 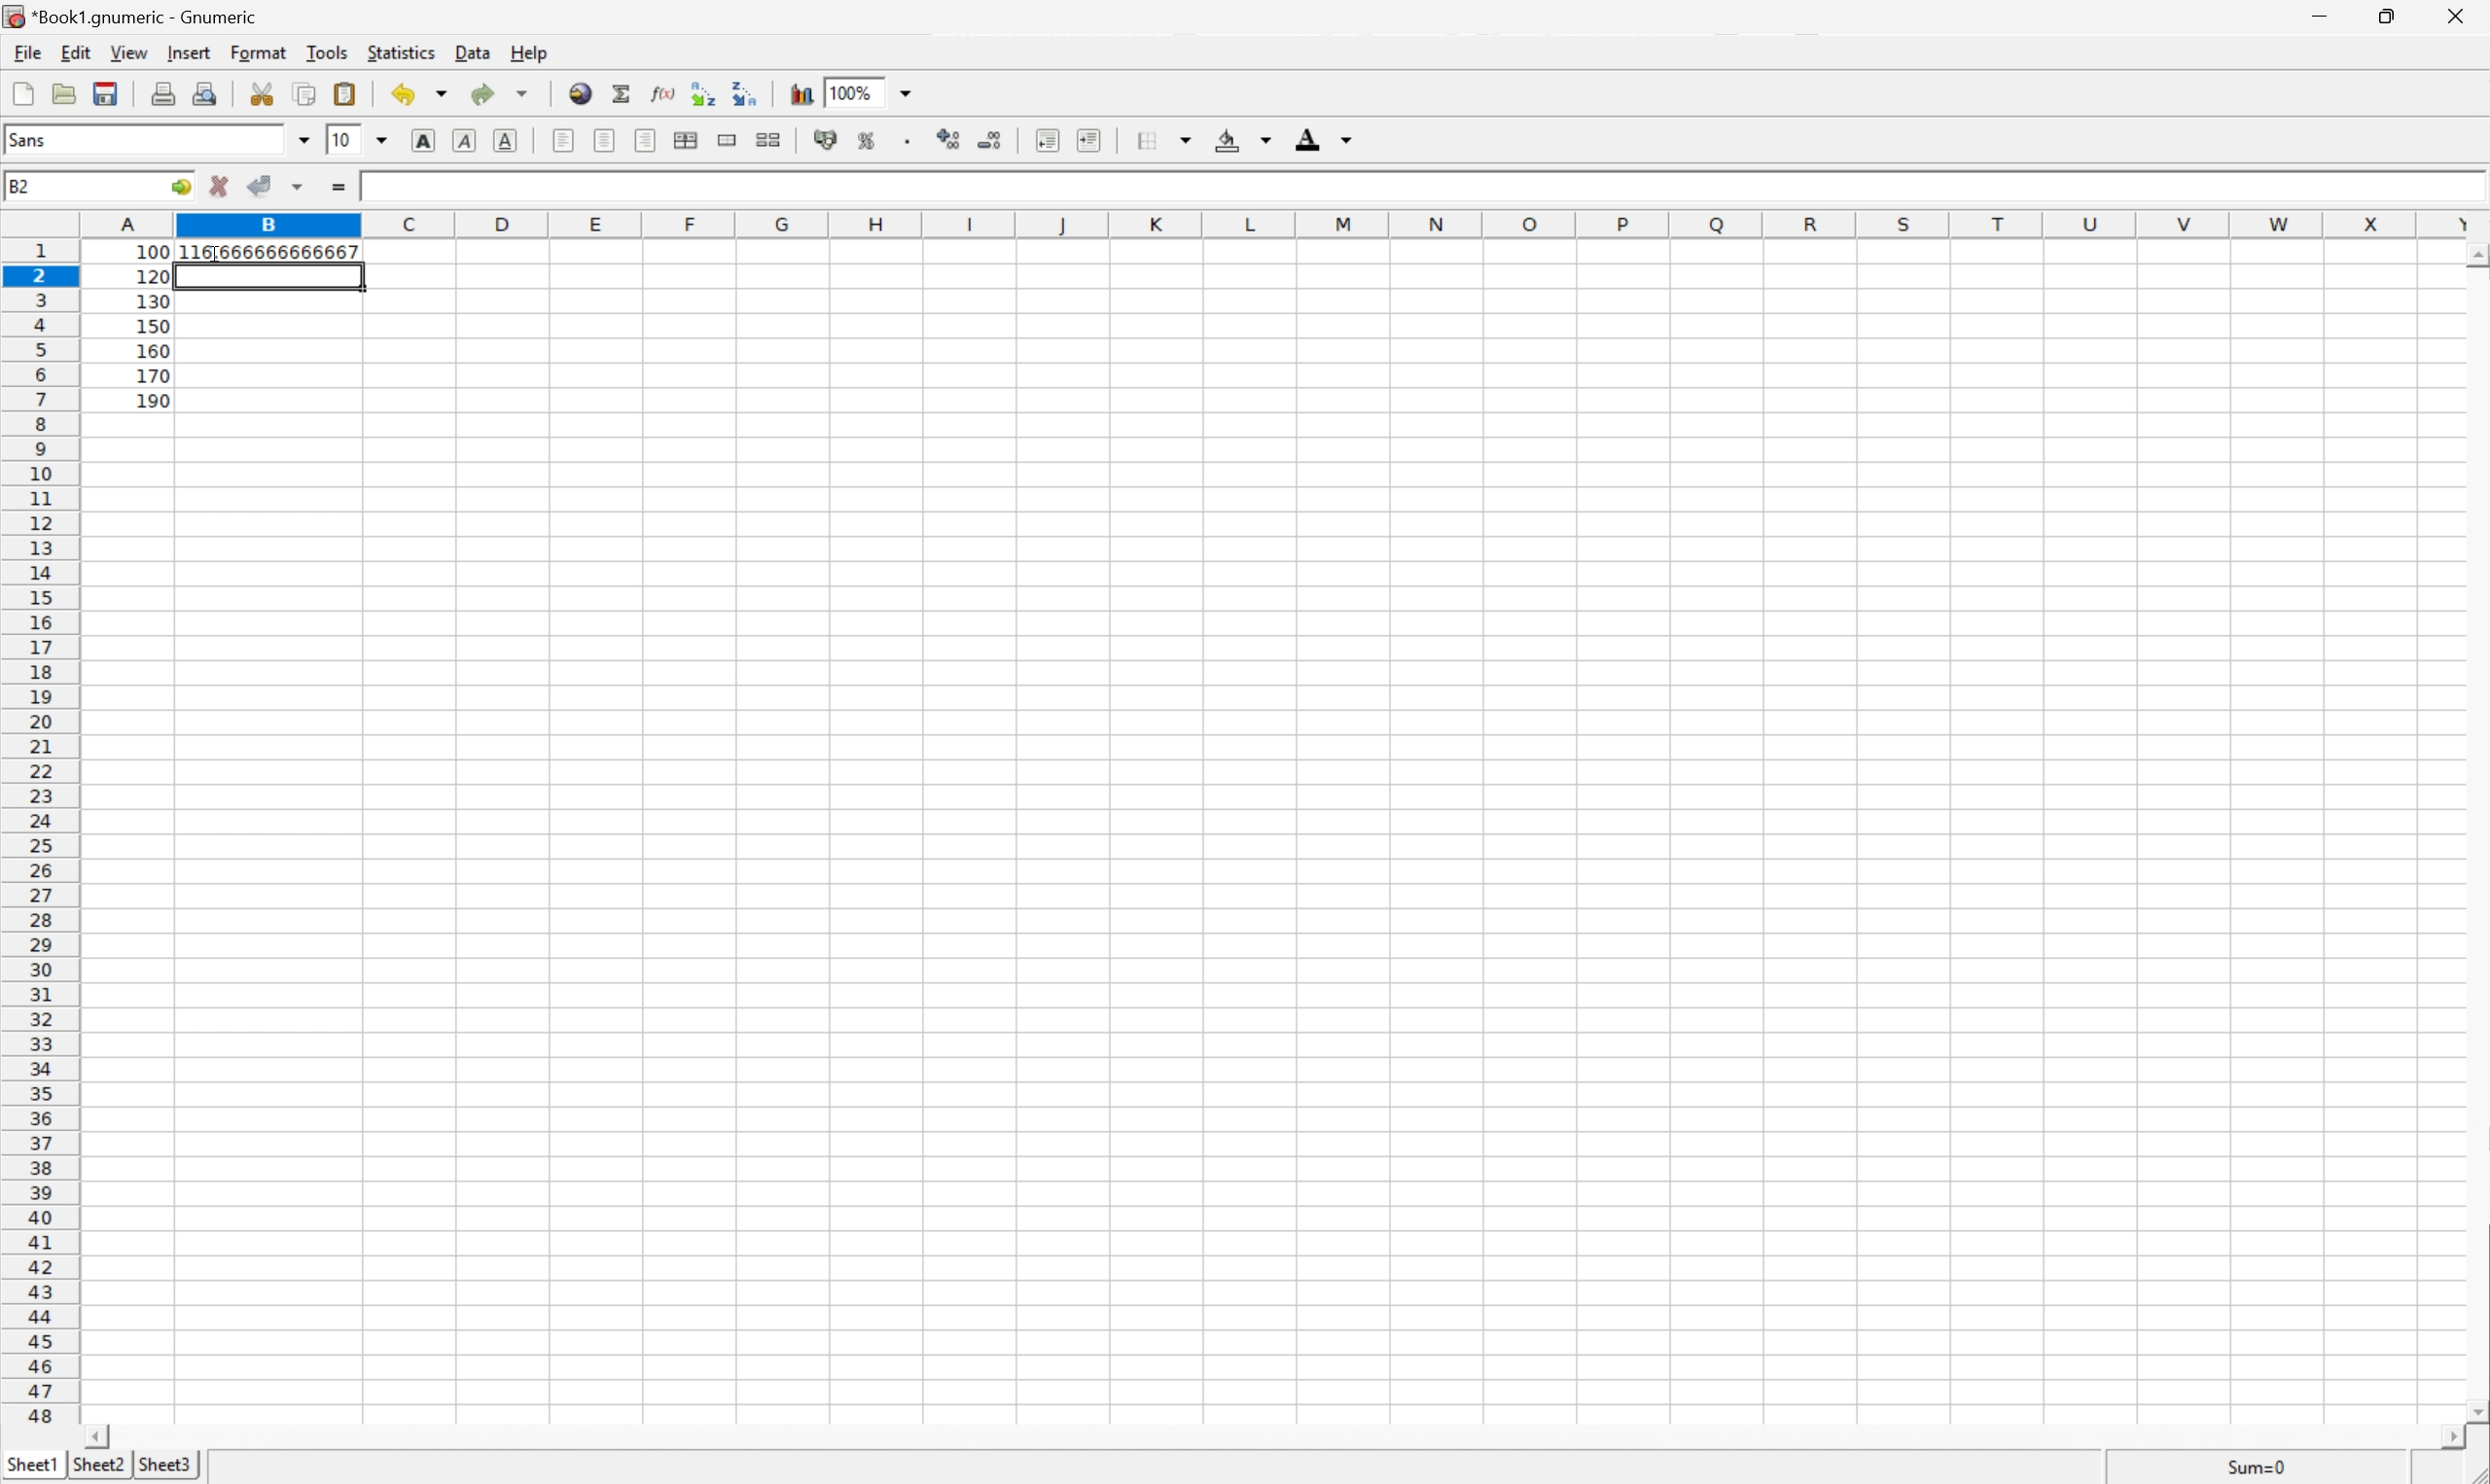 What do you see at coordinates (129, 52) in the screenshot?
I see `View` at bounding box center [129, 52].